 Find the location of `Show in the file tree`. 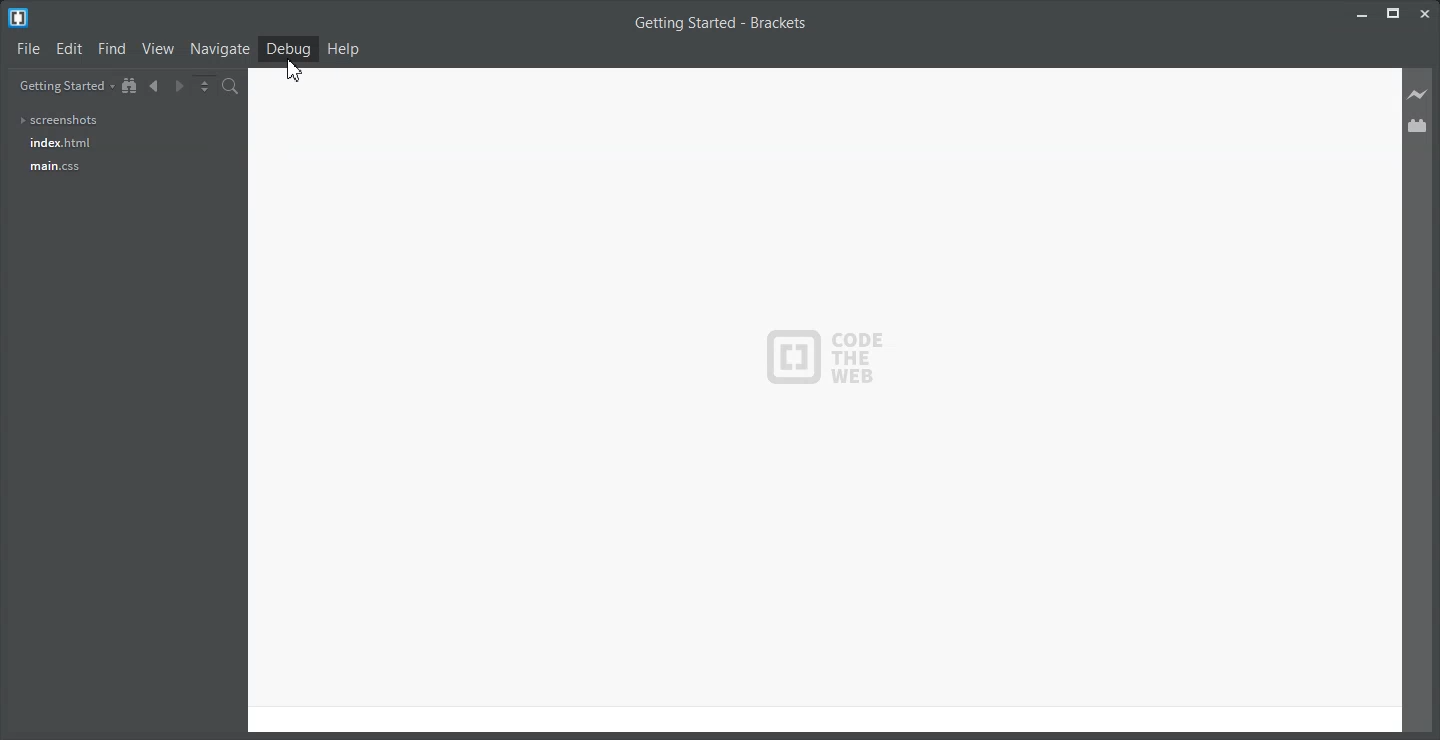

Show in the file tree is located at coordinates (131, 86).